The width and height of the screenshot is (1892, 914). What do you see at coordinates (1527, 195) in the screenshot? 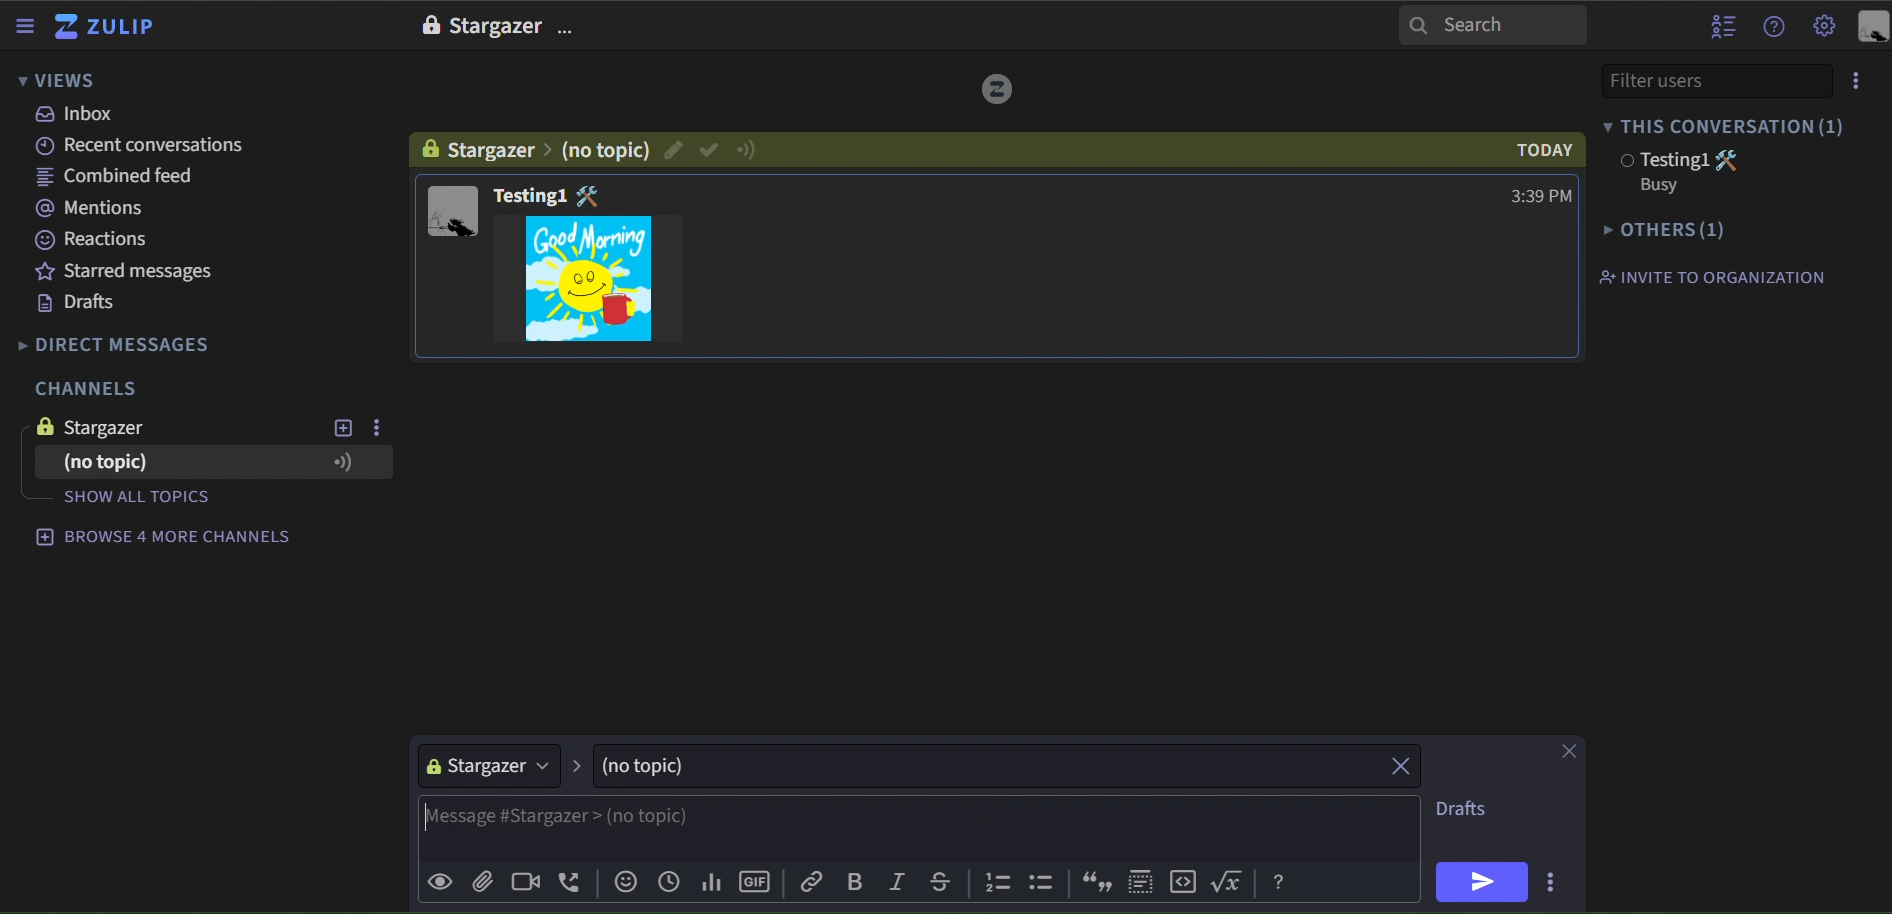
I see `3:39 PM` at bounding box center [1527, 195].